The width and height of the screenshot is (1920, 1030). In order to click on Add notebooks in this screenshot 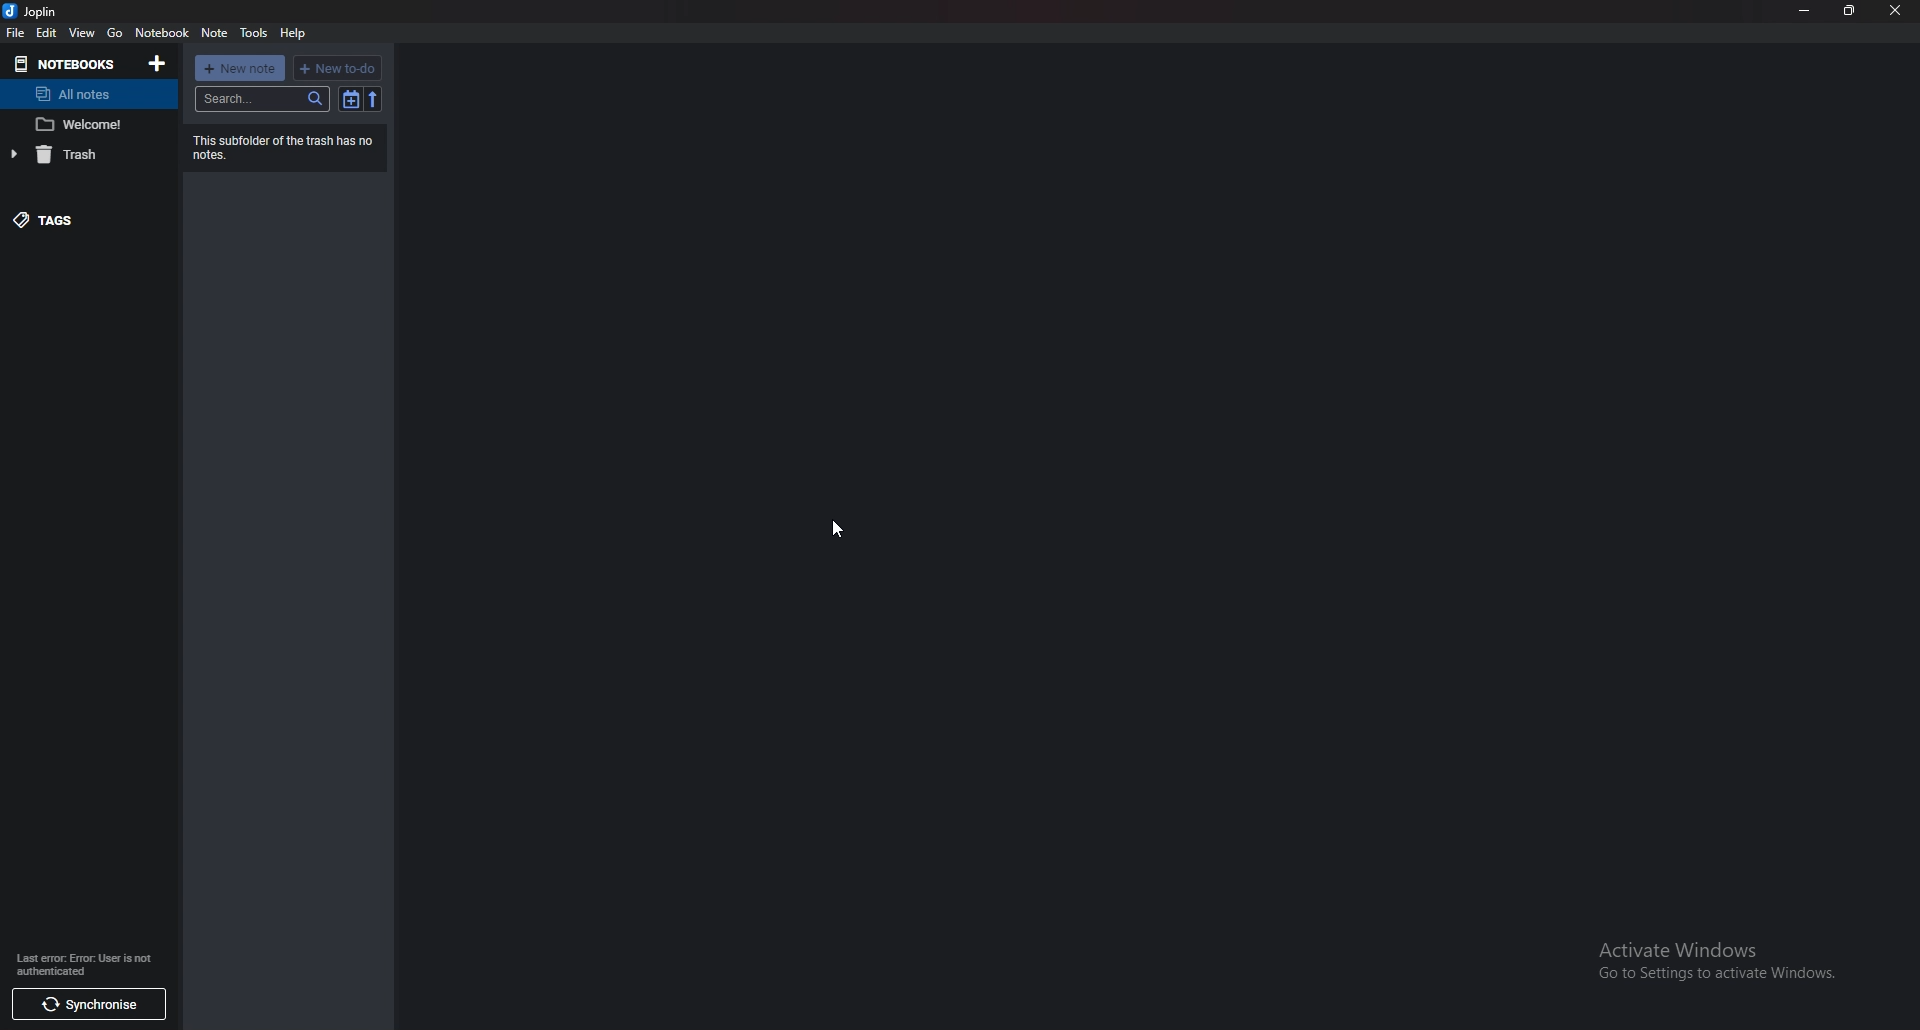, I will do `click(159, 63)`.